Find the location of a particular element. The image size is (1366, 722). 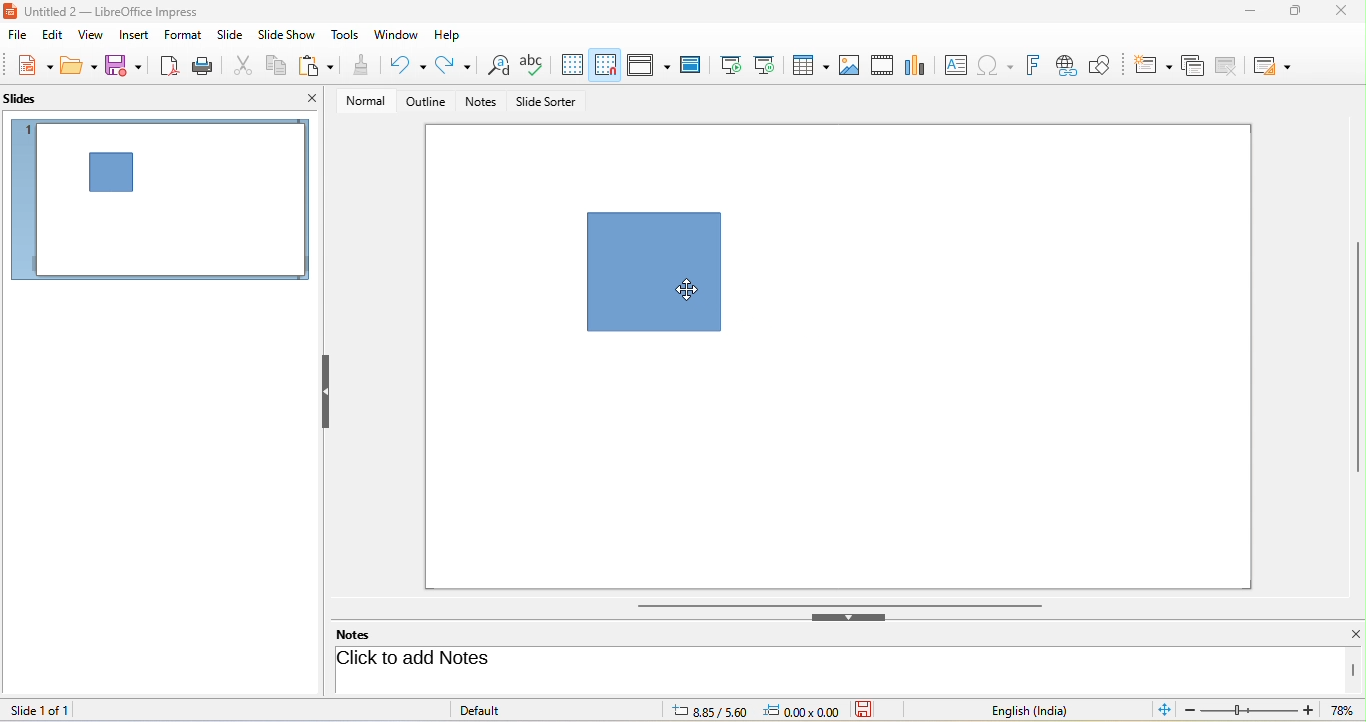

click to add notes is located at coordinates (492, 660).